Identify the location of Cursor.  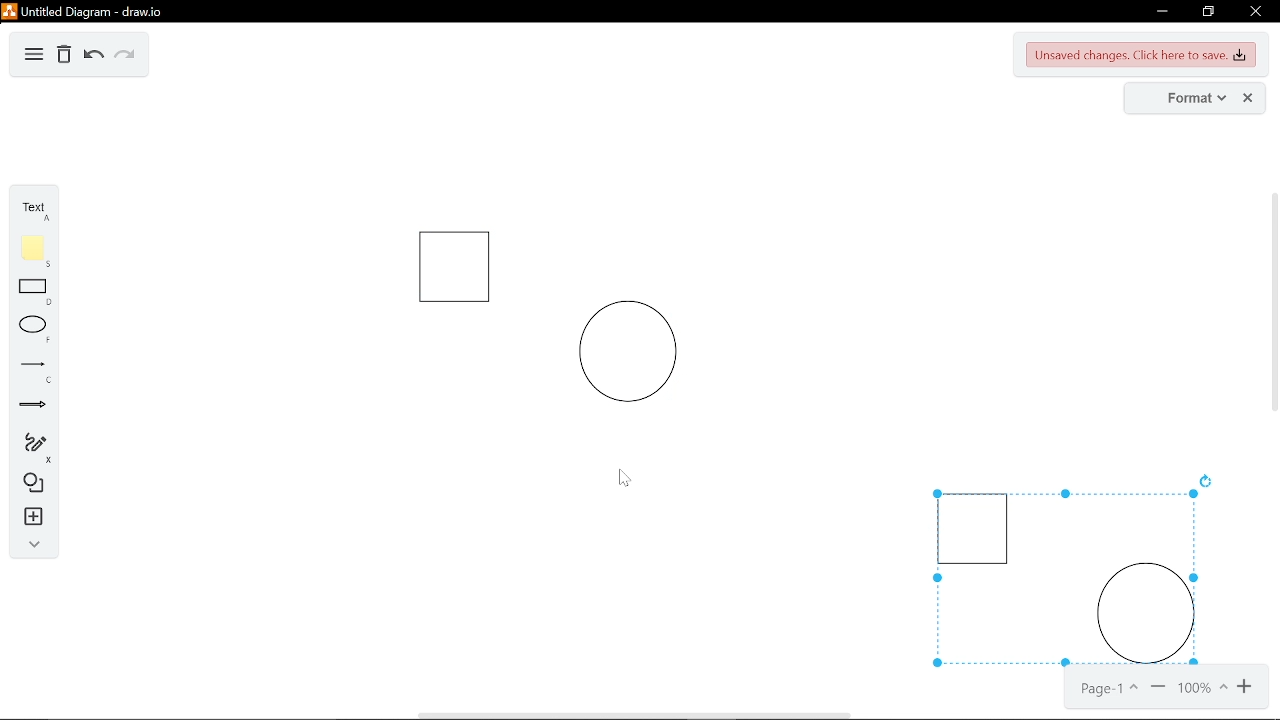
(622, 477).